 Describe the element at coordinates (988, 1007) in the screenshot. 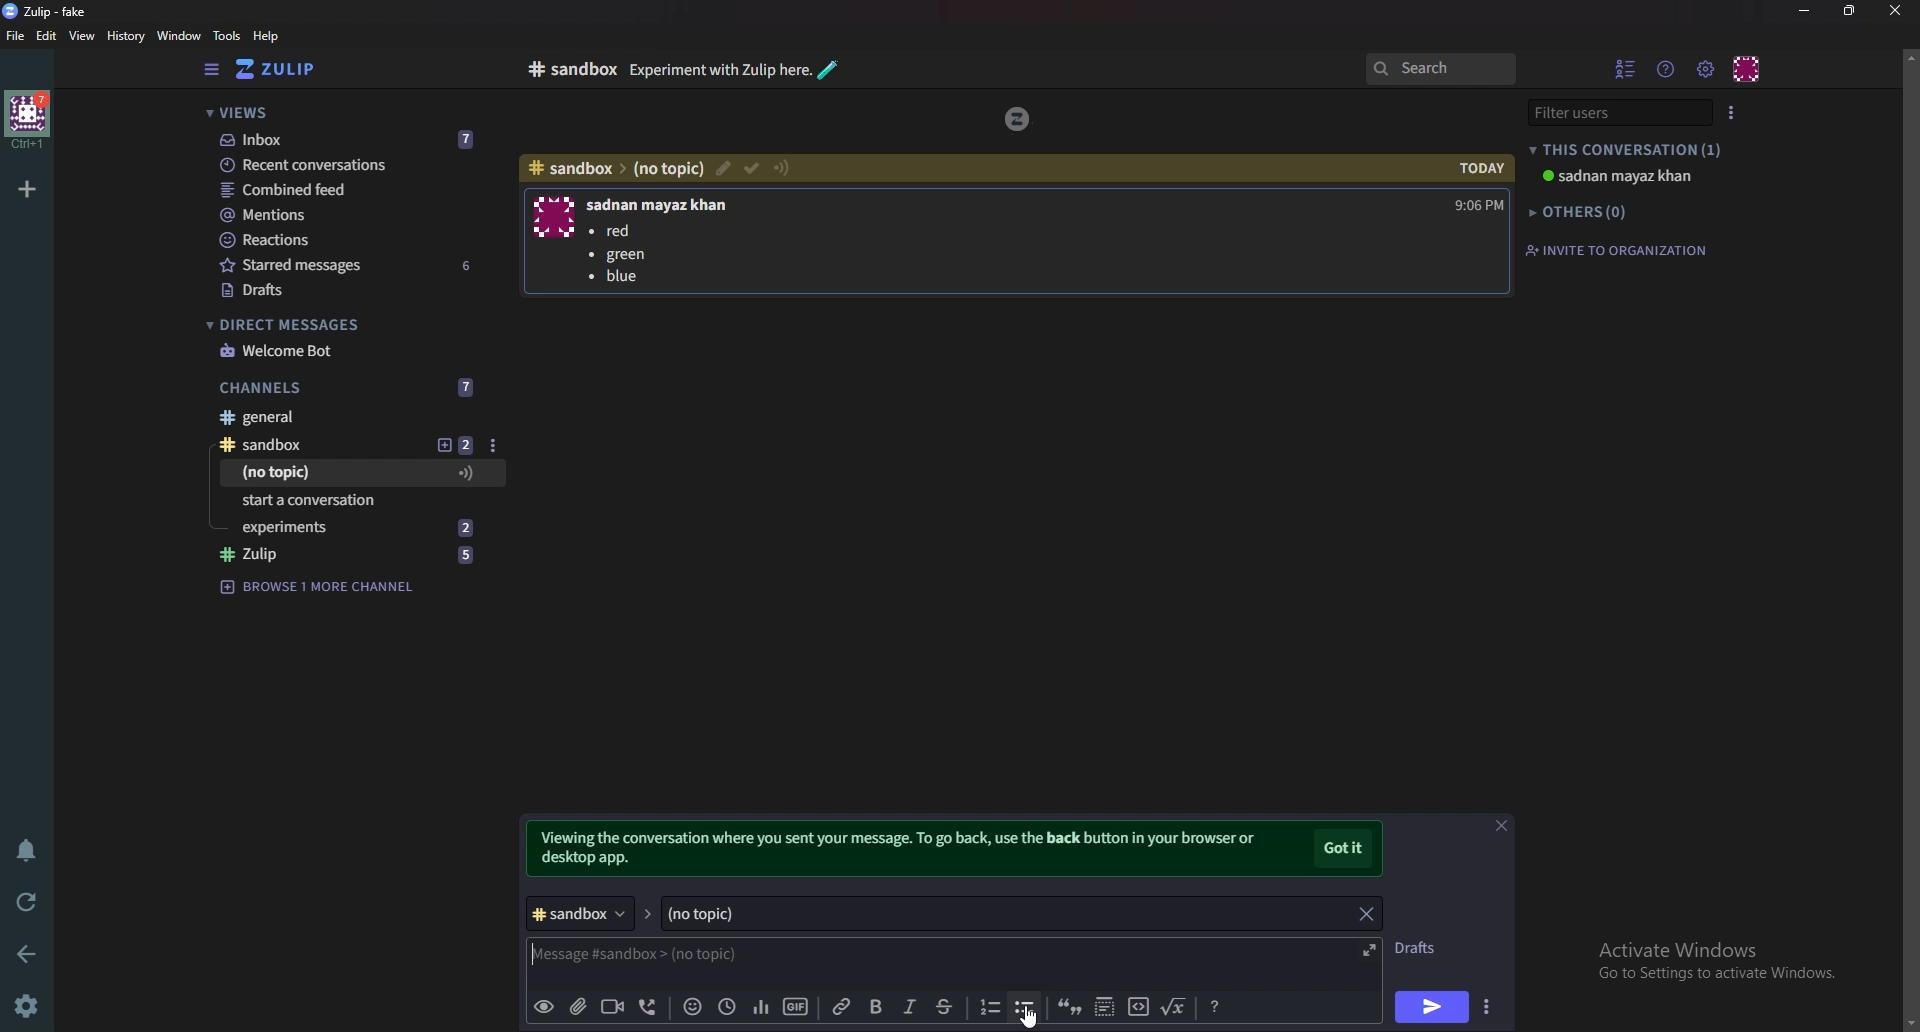

I see `Numbered list` at that location.